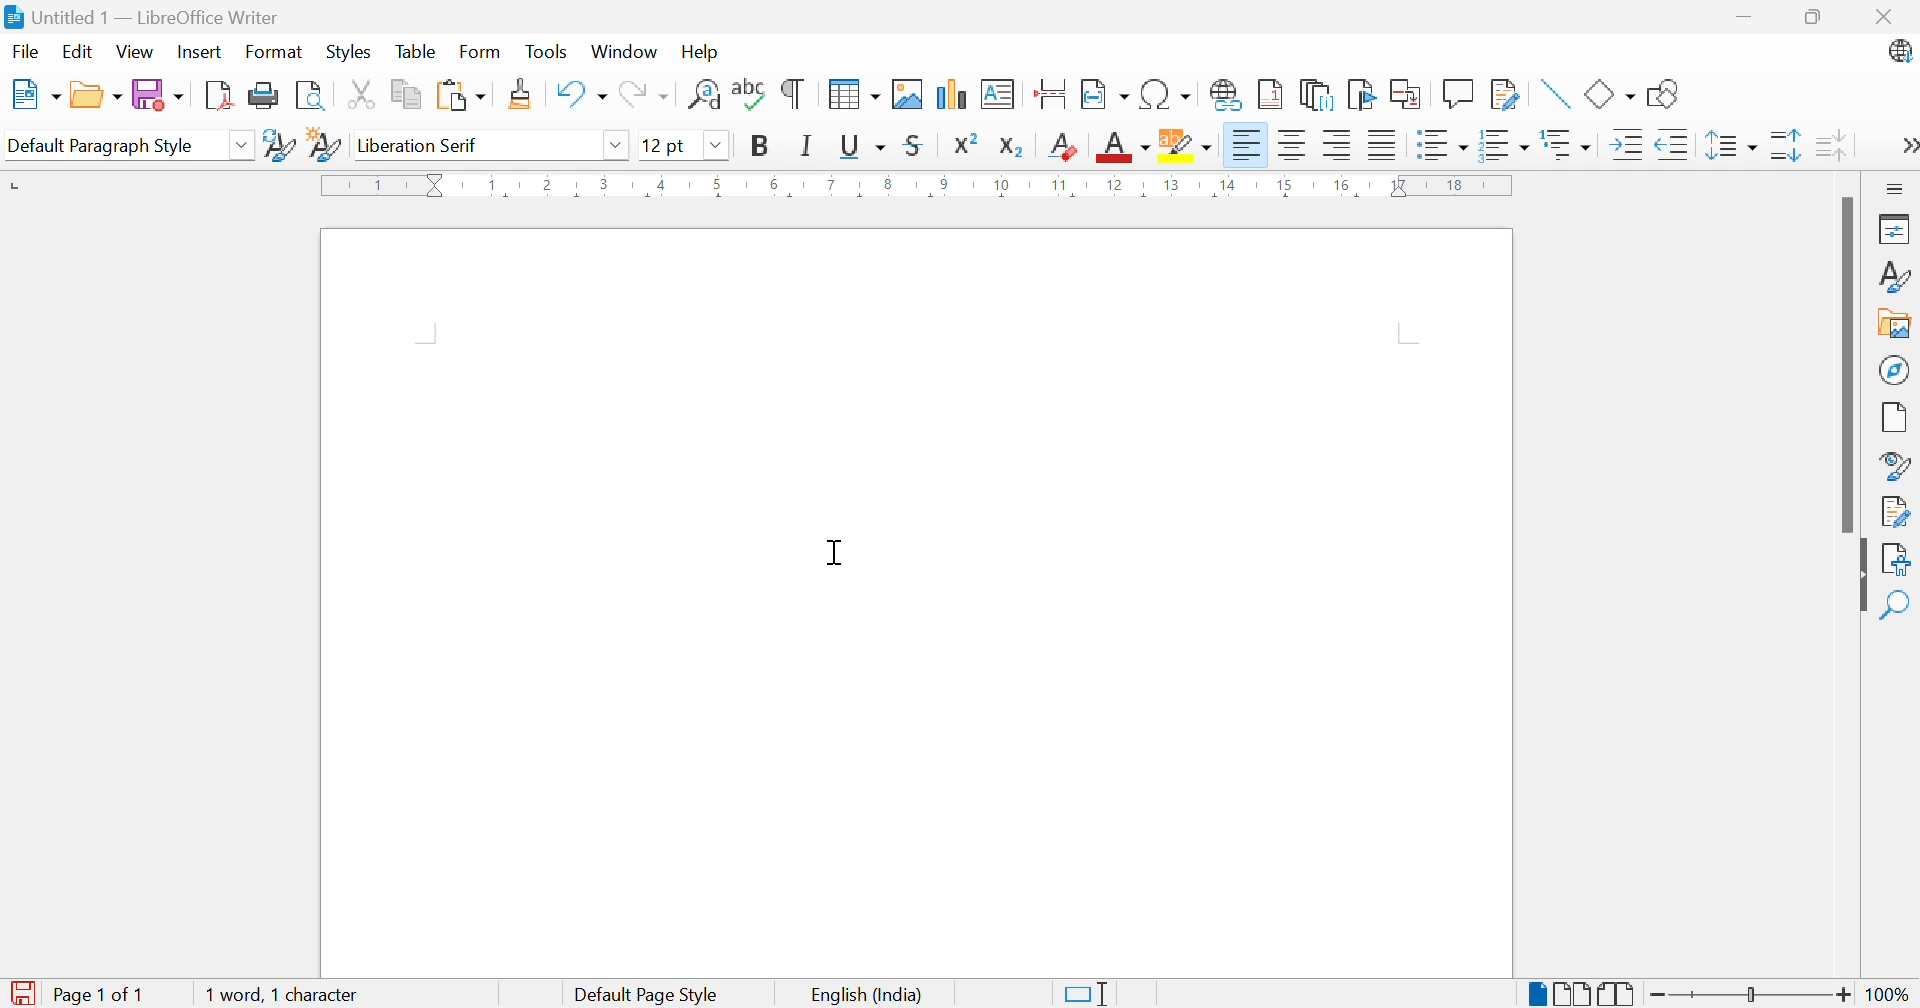 The height and width of the screenshot is (1008, 1920). I want to click on Decrease paragraph spacing, so click(1831, 145).